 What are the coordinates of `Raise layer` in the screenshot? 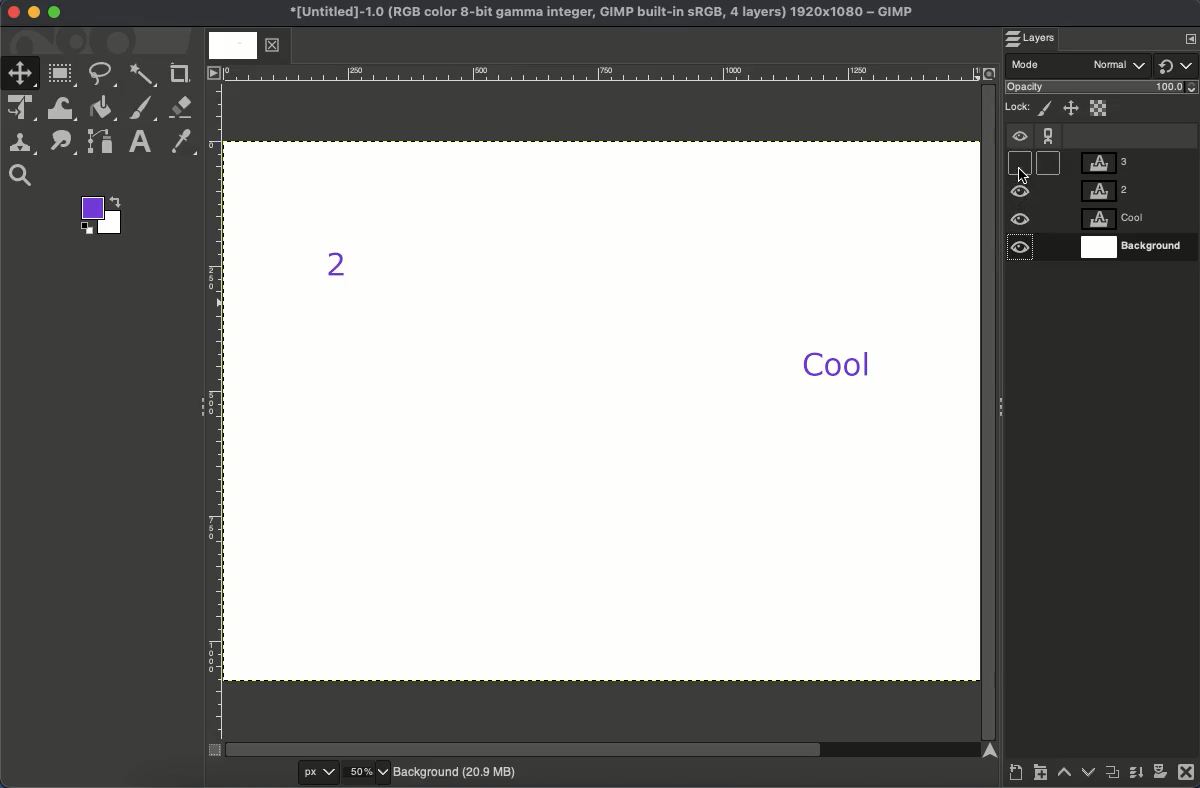 It's located at (1065, 777).